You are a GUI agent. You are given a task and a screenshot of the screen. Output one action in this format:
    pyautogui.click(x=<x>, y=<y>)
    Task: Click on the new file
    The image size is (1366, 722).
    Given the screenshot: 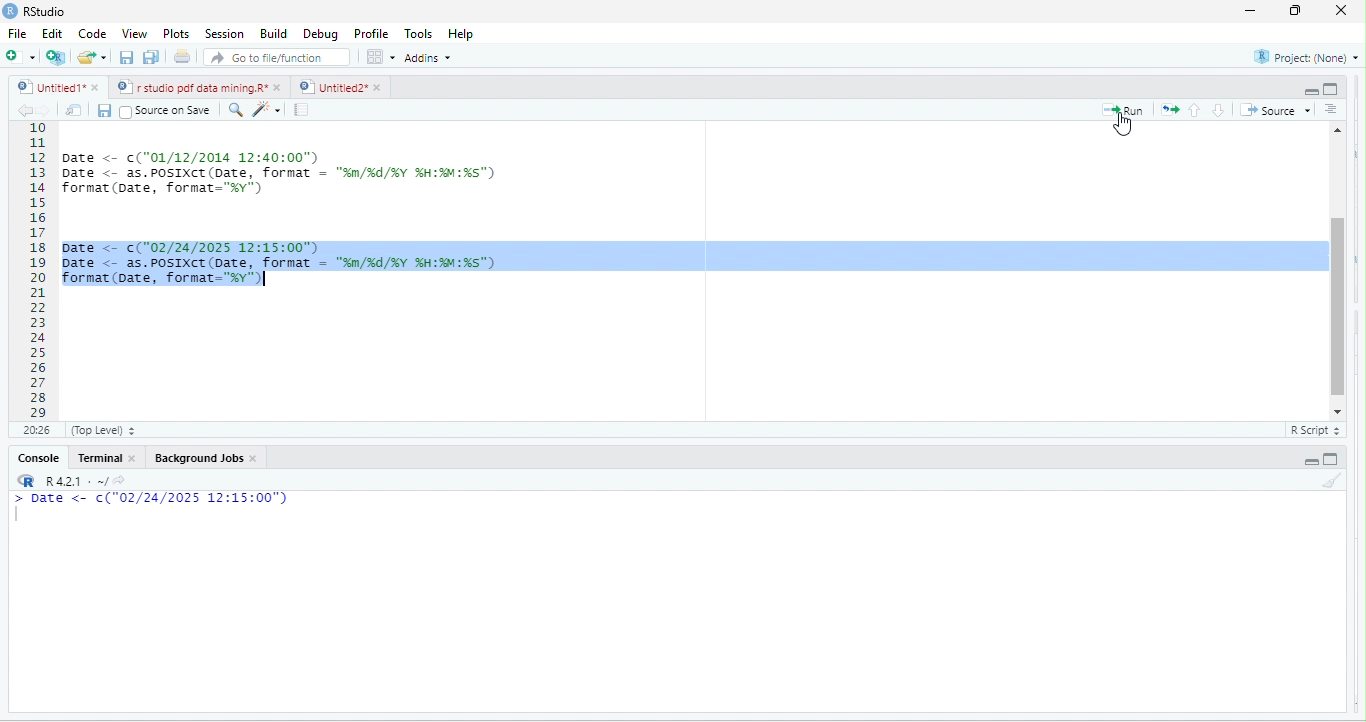 What is the action you would take?
    pyautogui.click(x=17, y=56)
    